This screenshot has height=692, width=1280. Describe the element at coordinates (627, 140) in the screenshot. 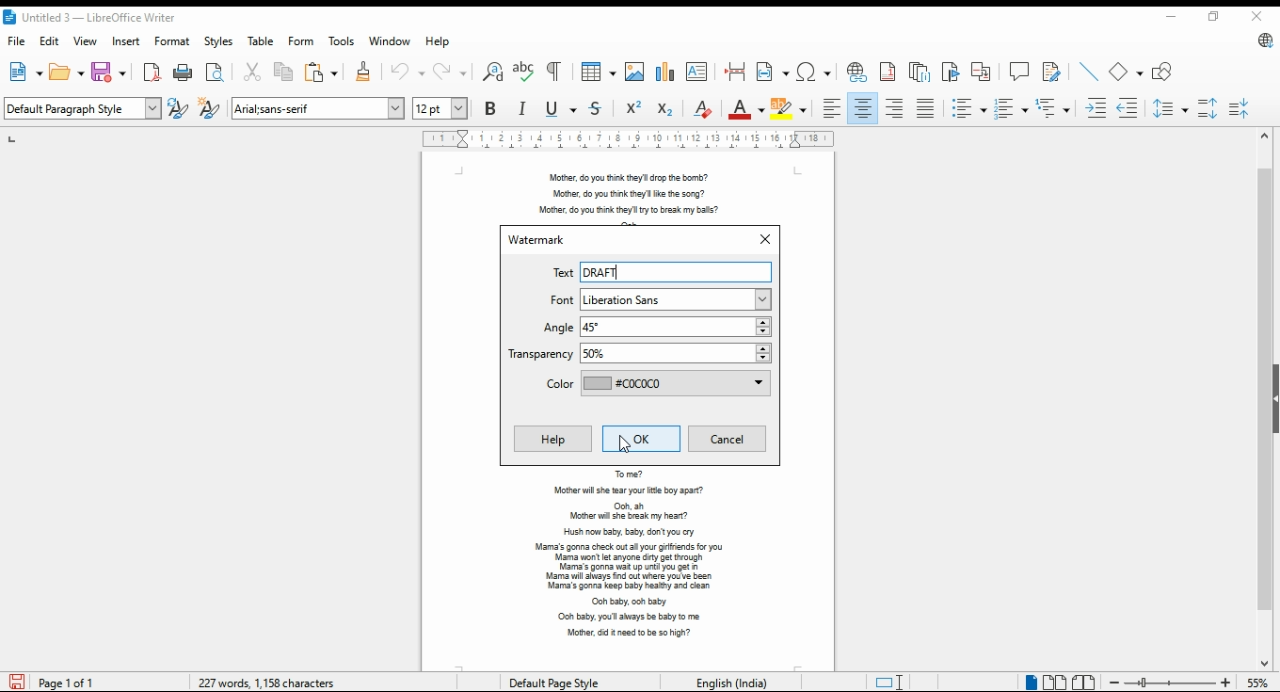

I see `ruler` at that location.